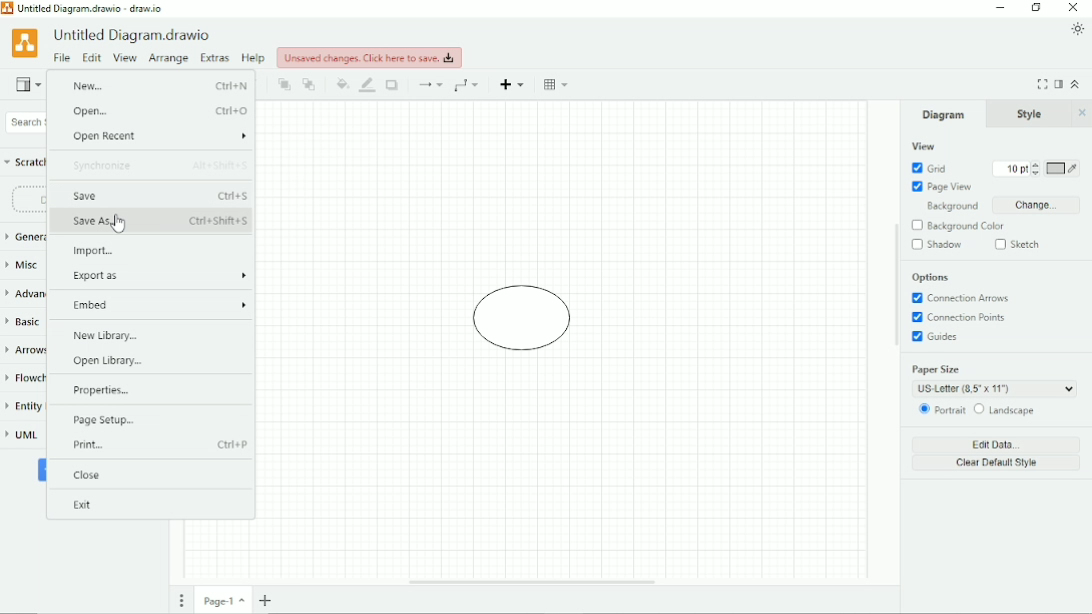  What do you see at coordinates (23, 266) in the screenshot?
I see `Misc` at bounding box center [23, 266].